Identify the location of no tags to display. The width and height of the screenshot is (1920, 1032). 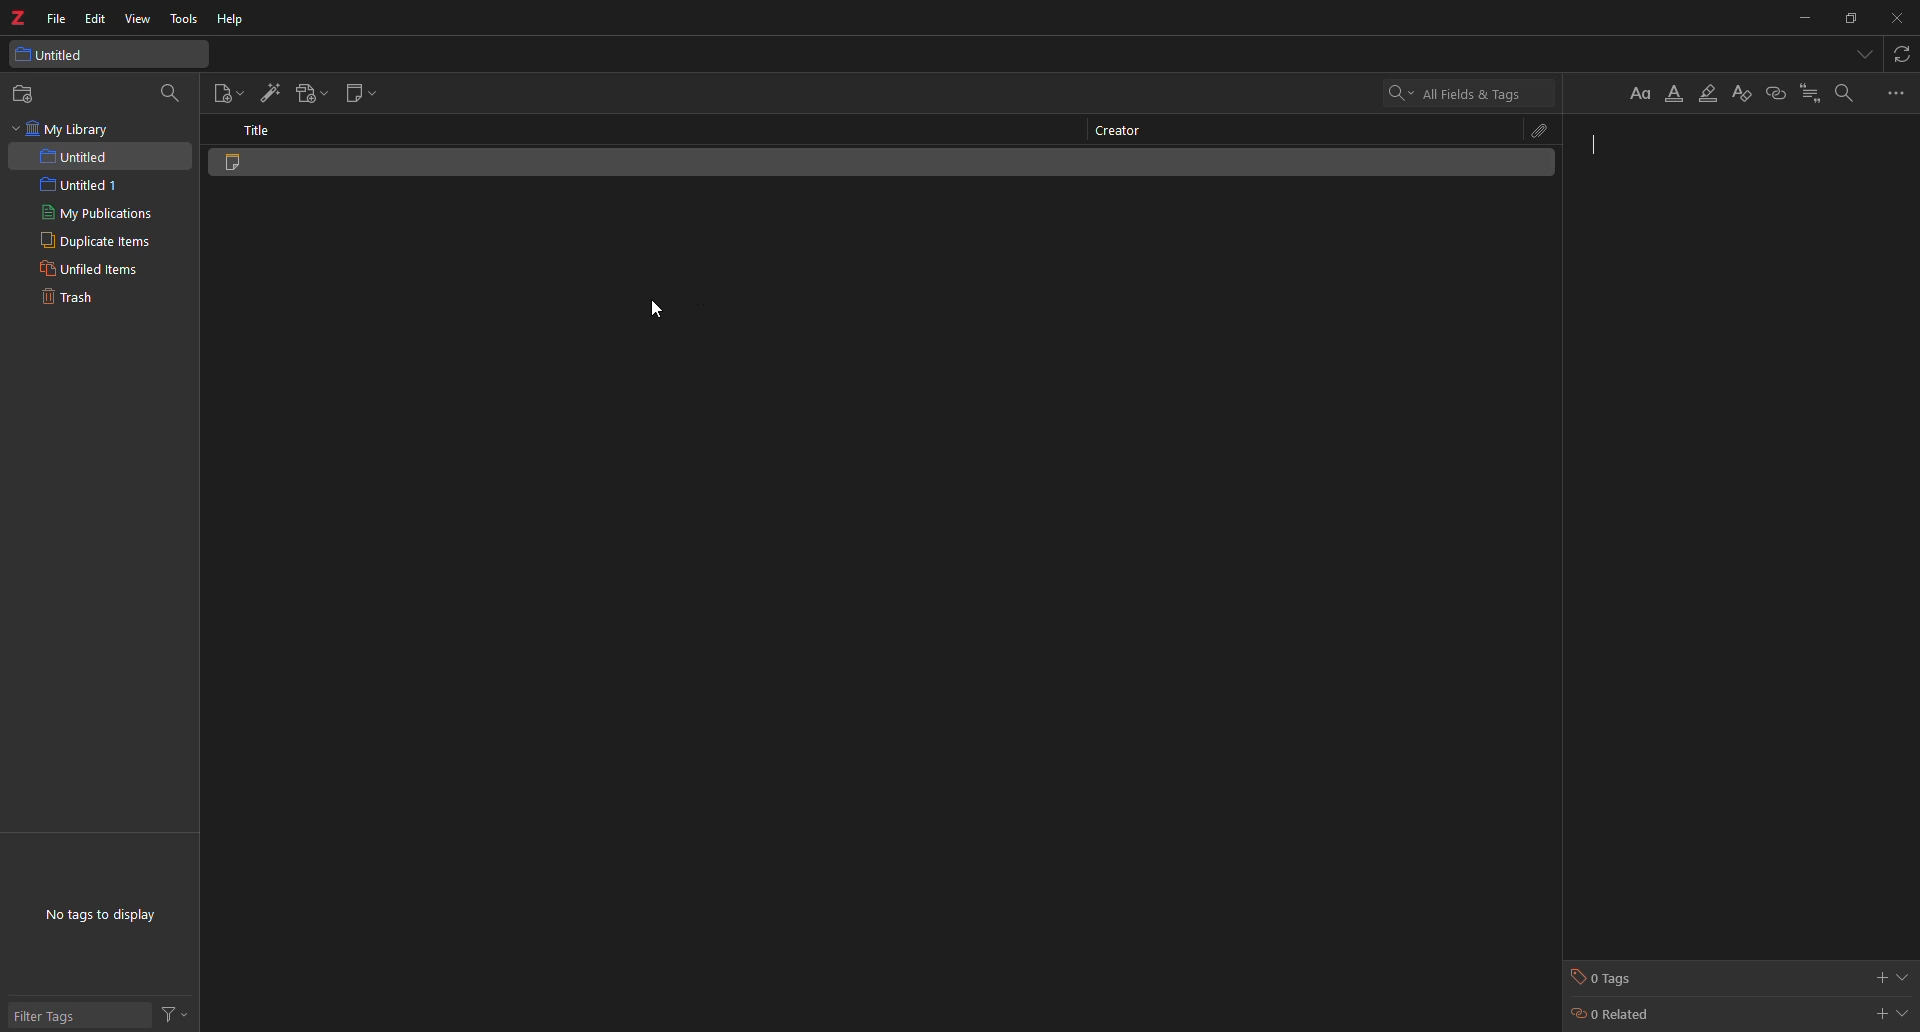
(110, 917).